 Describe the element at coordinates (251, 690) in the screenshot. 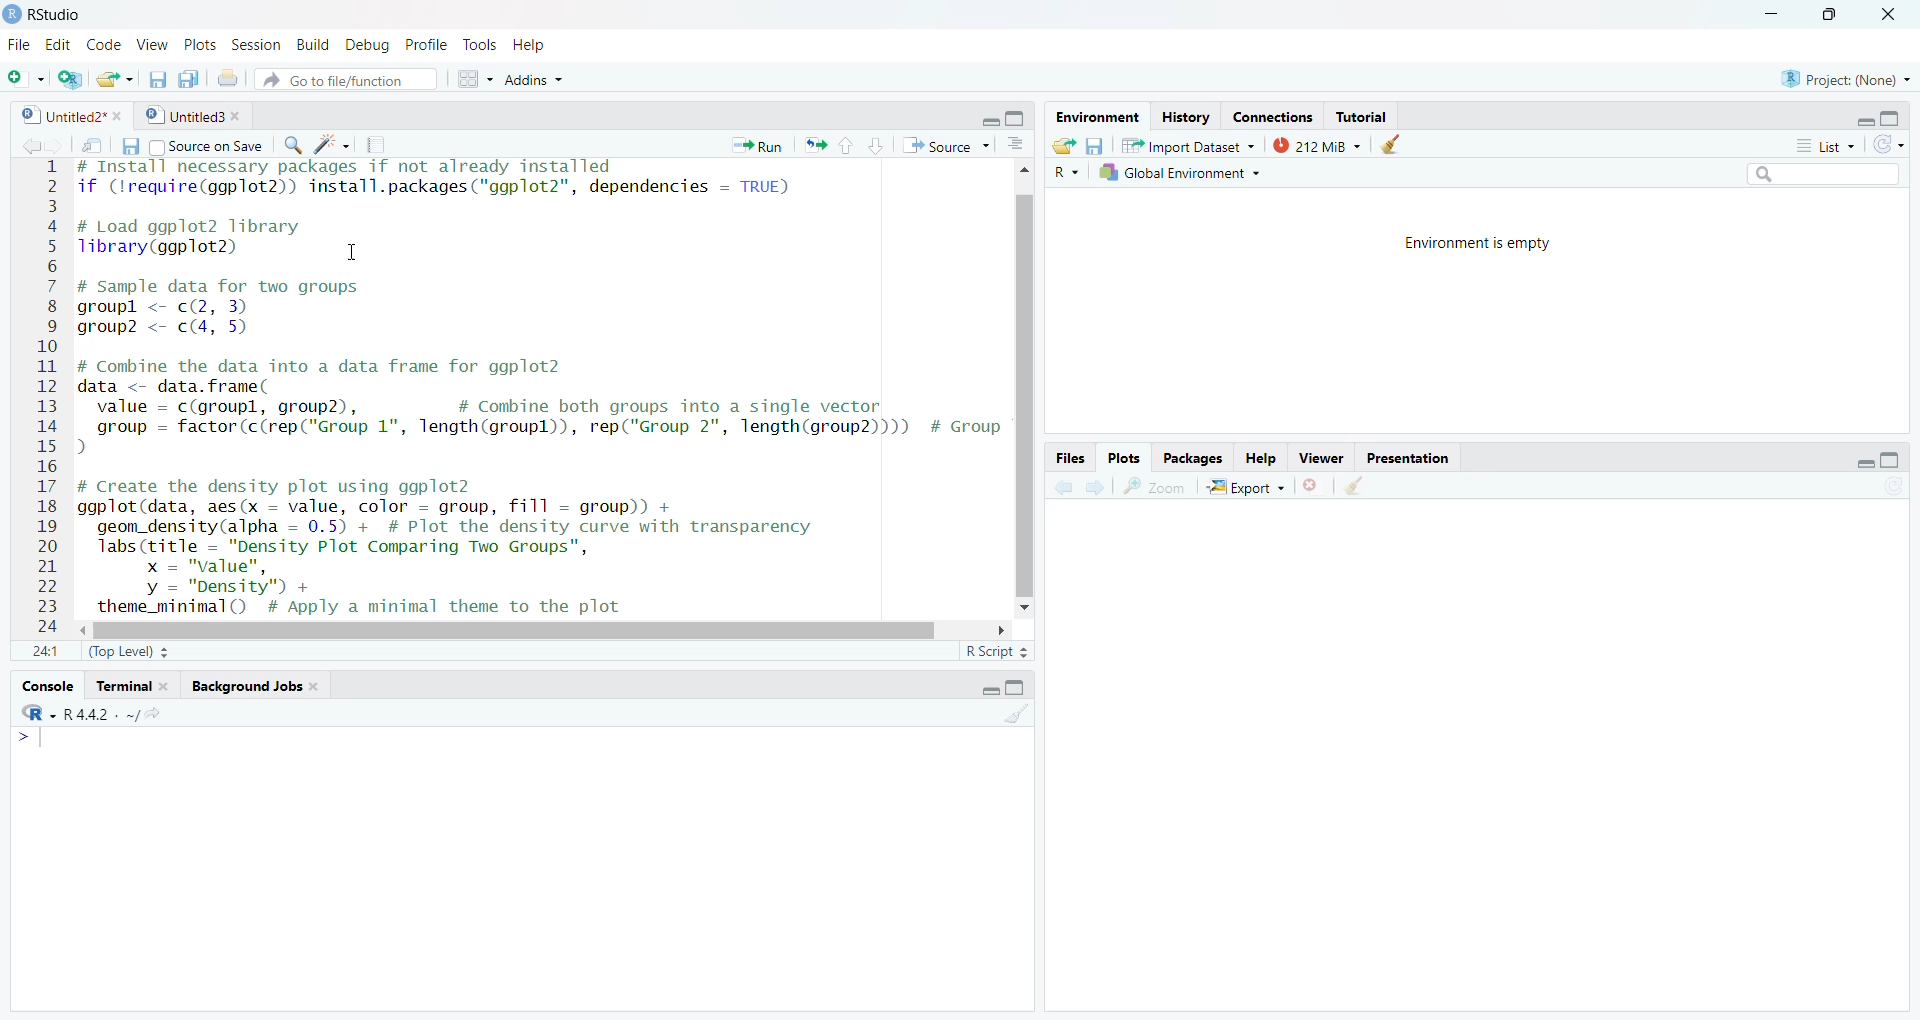

I see `background jobs` at that location.